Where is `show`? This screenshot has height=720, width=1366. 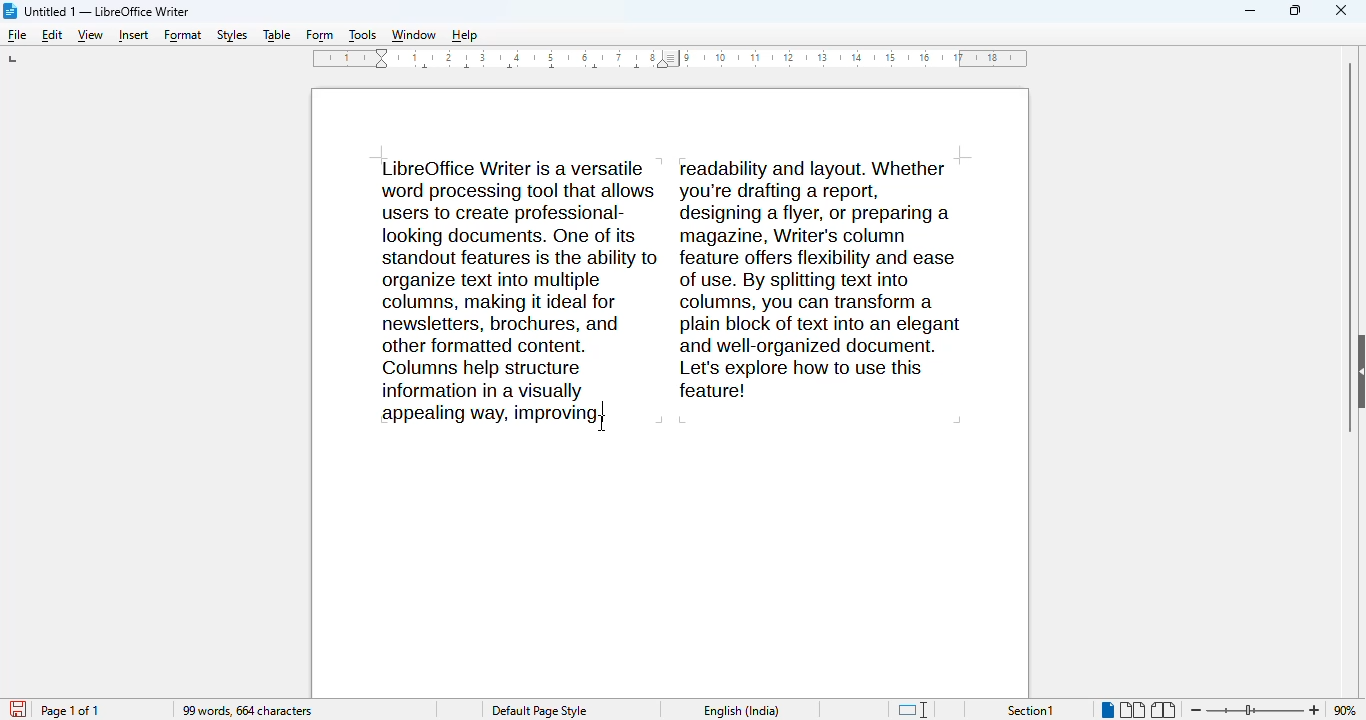 show is located at coordinates (1357, 371).